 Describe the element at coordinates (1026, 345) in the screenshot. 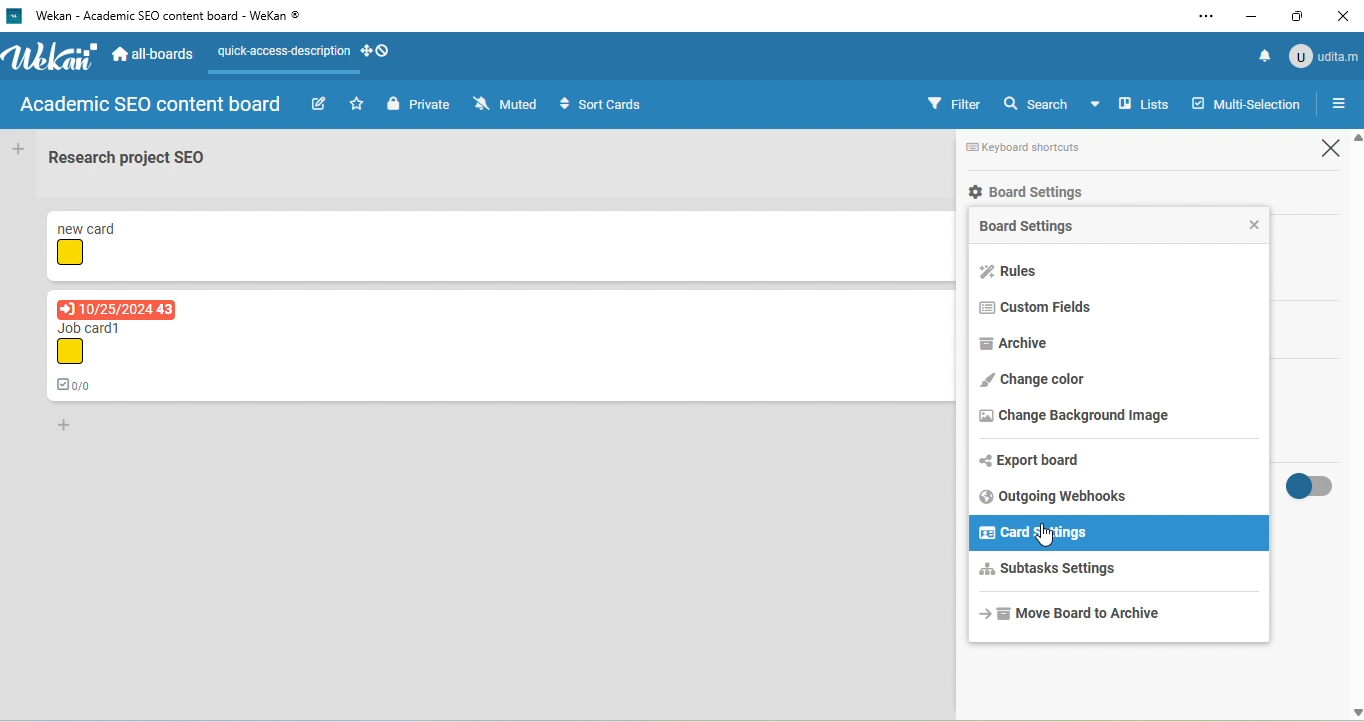

I see `archive` at that location.